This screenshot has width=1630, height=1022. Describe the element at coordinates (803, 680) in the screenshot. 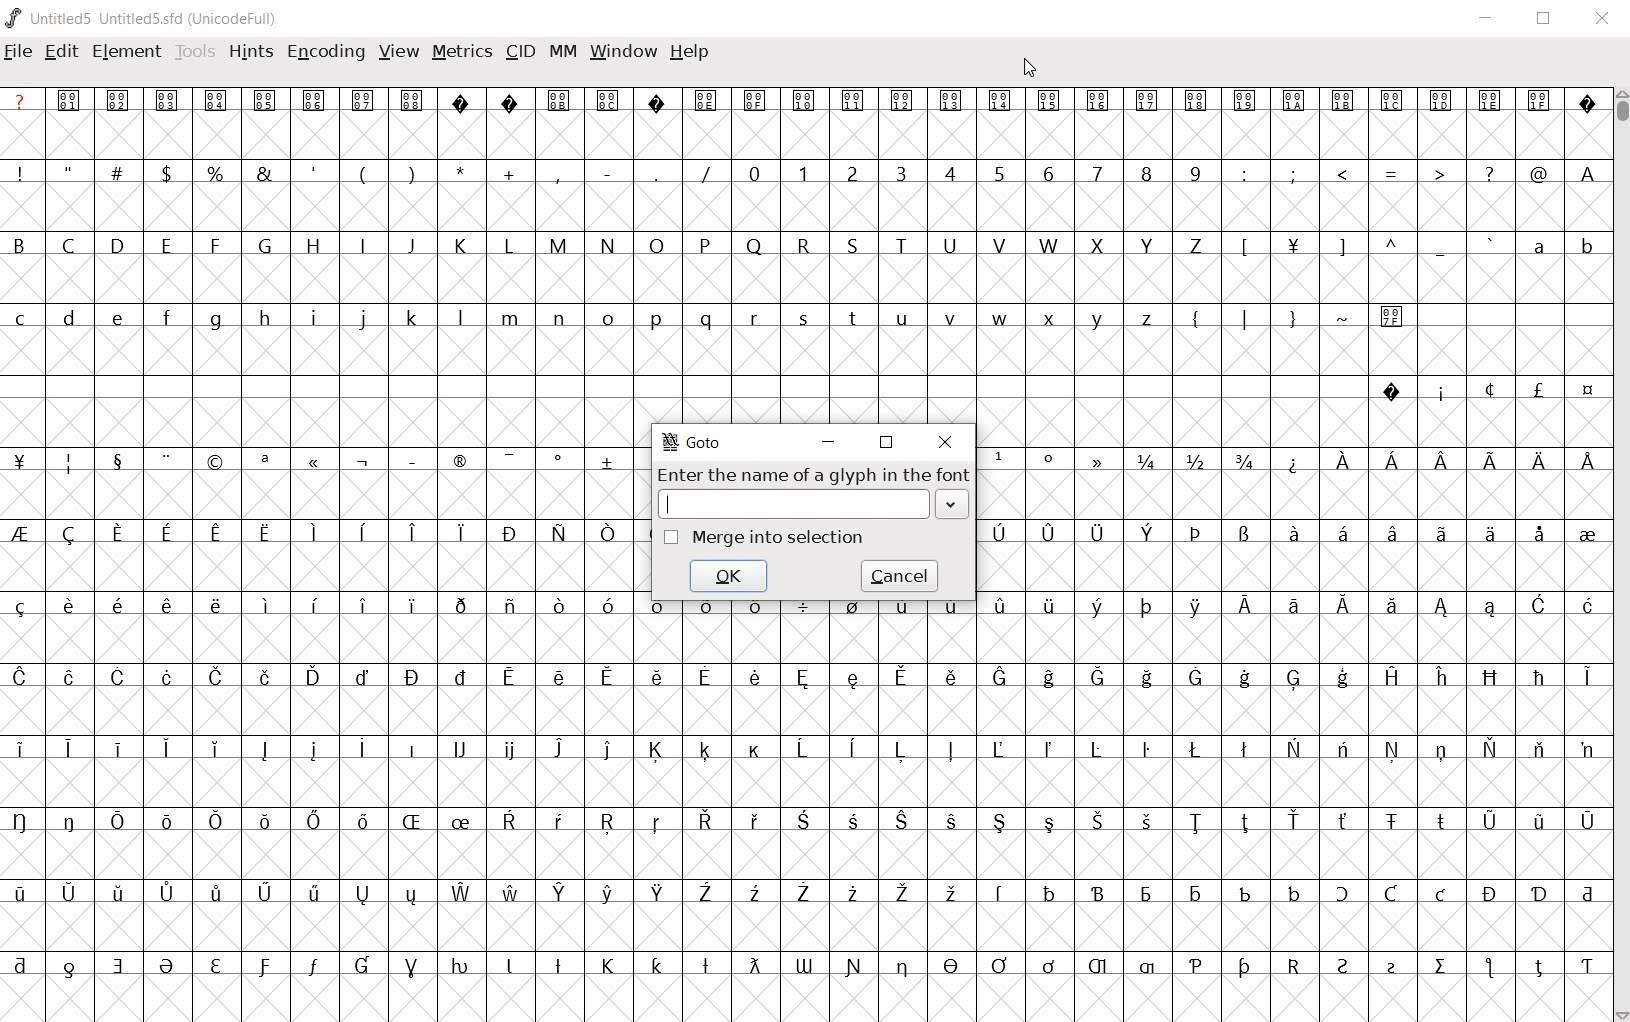

I see `Symbol` at that location.